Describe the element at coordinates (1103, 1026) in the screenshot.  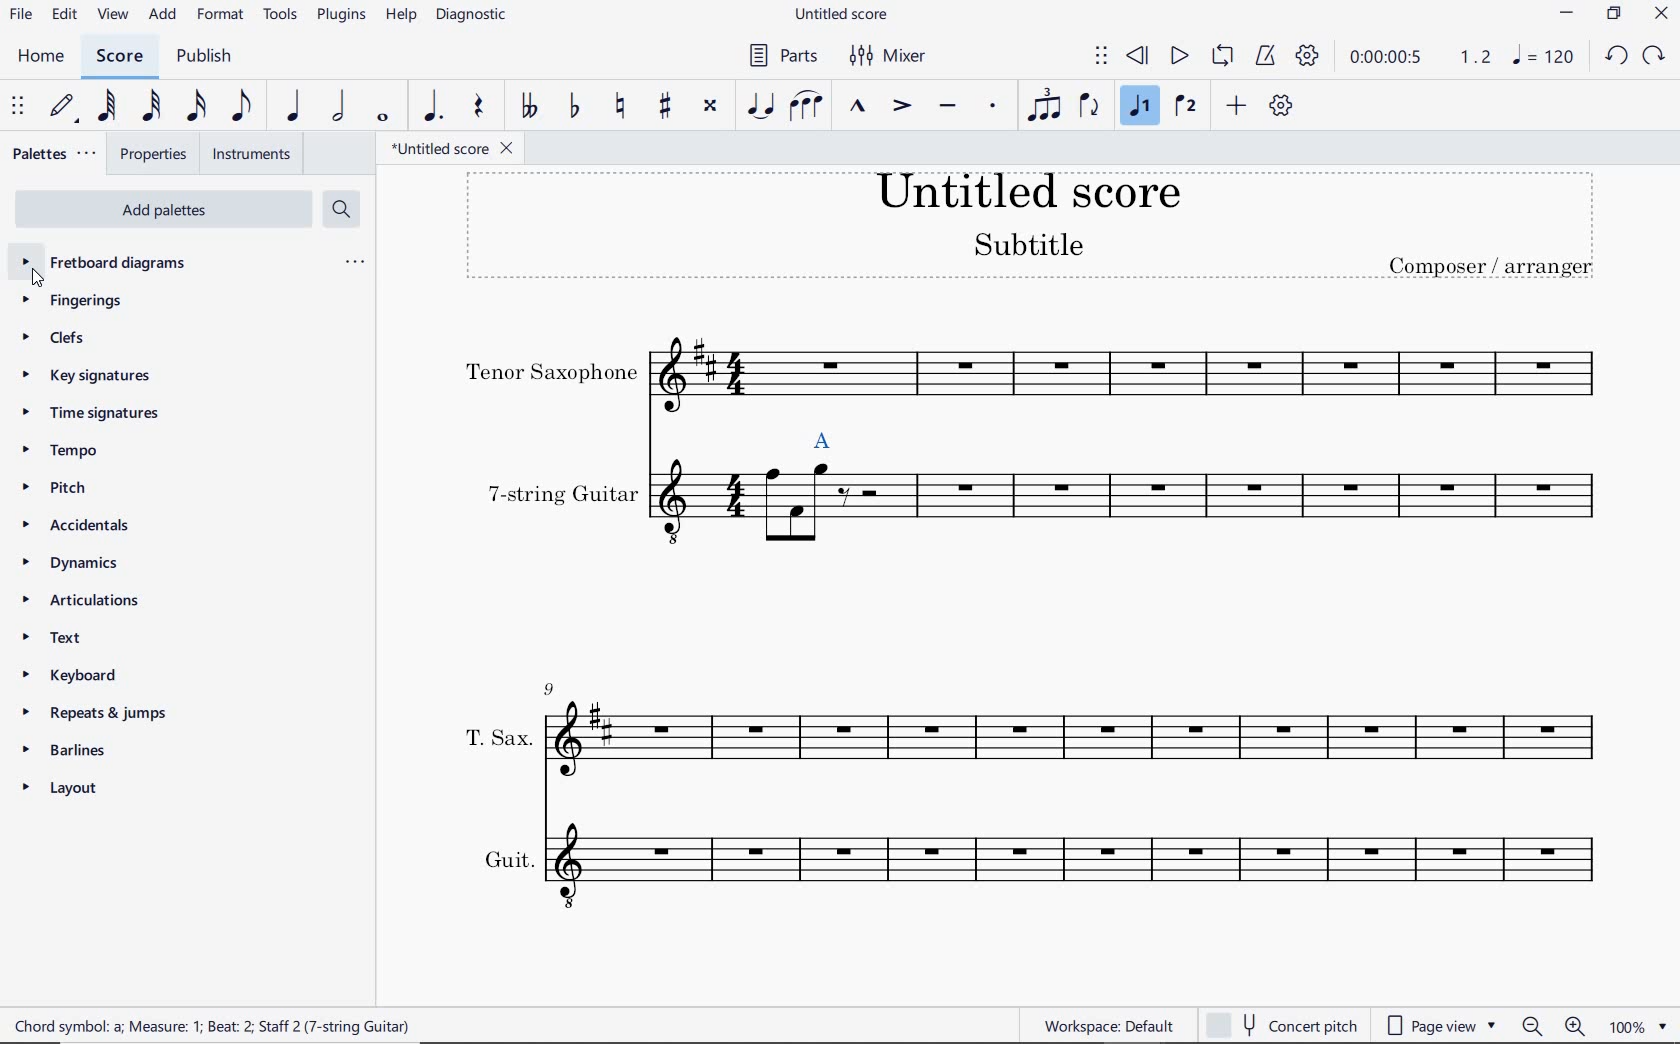
I see `WORKSPACE: DEFAULT` at that location.